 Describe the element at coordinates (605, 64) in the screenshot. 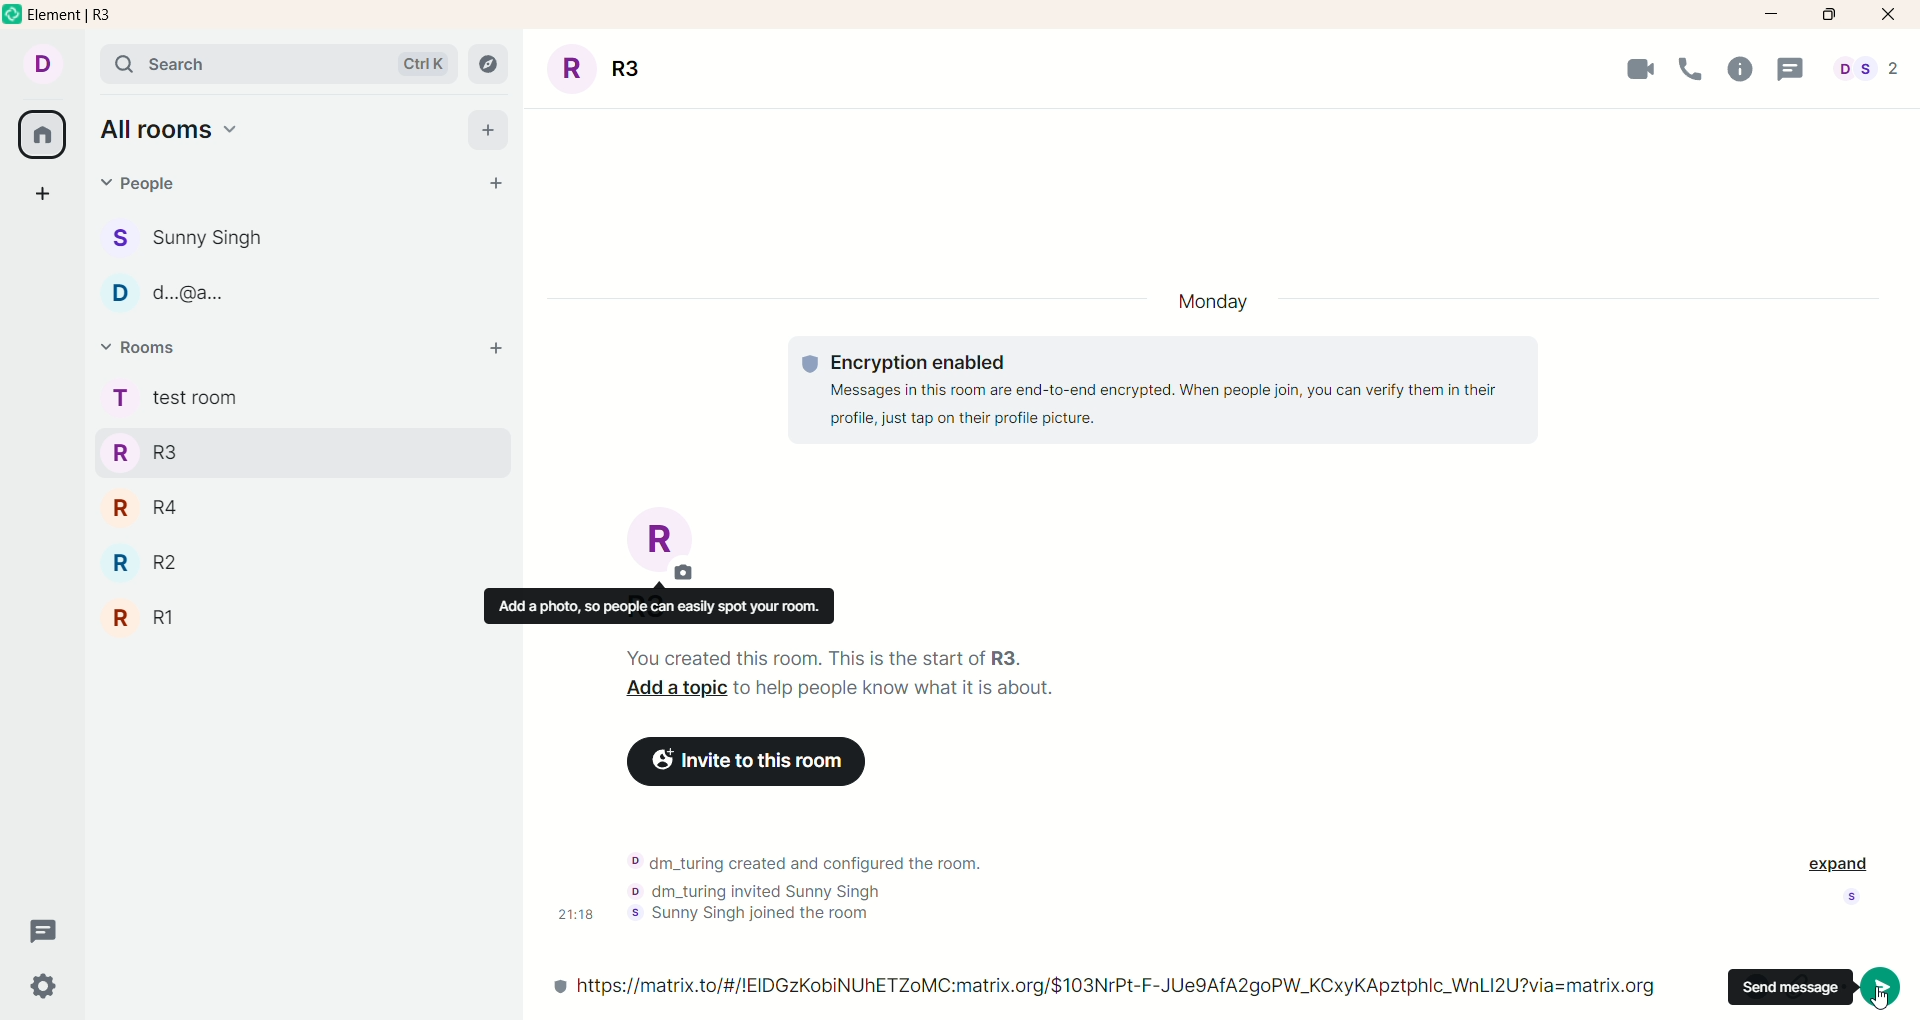

I see `room title` at that location.